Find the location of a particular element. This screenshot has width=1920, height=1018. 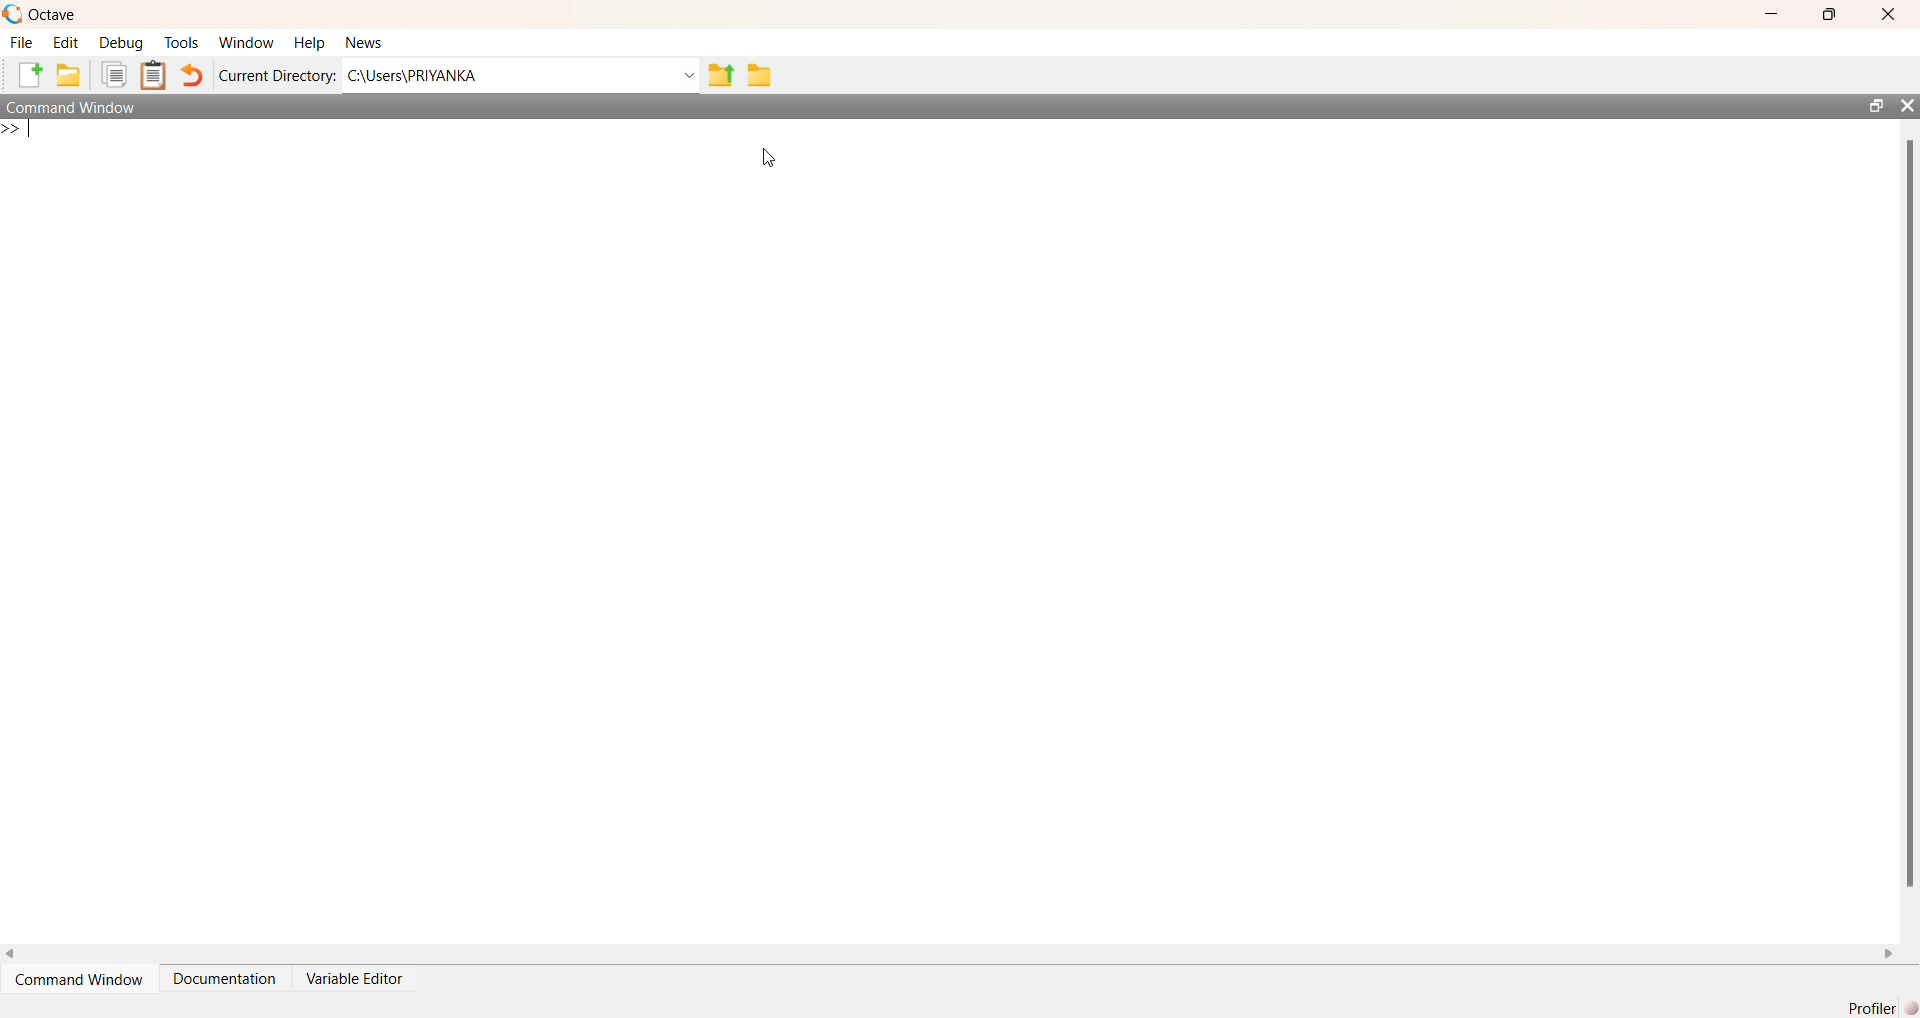

Edit is located at coordinates (65, 43).